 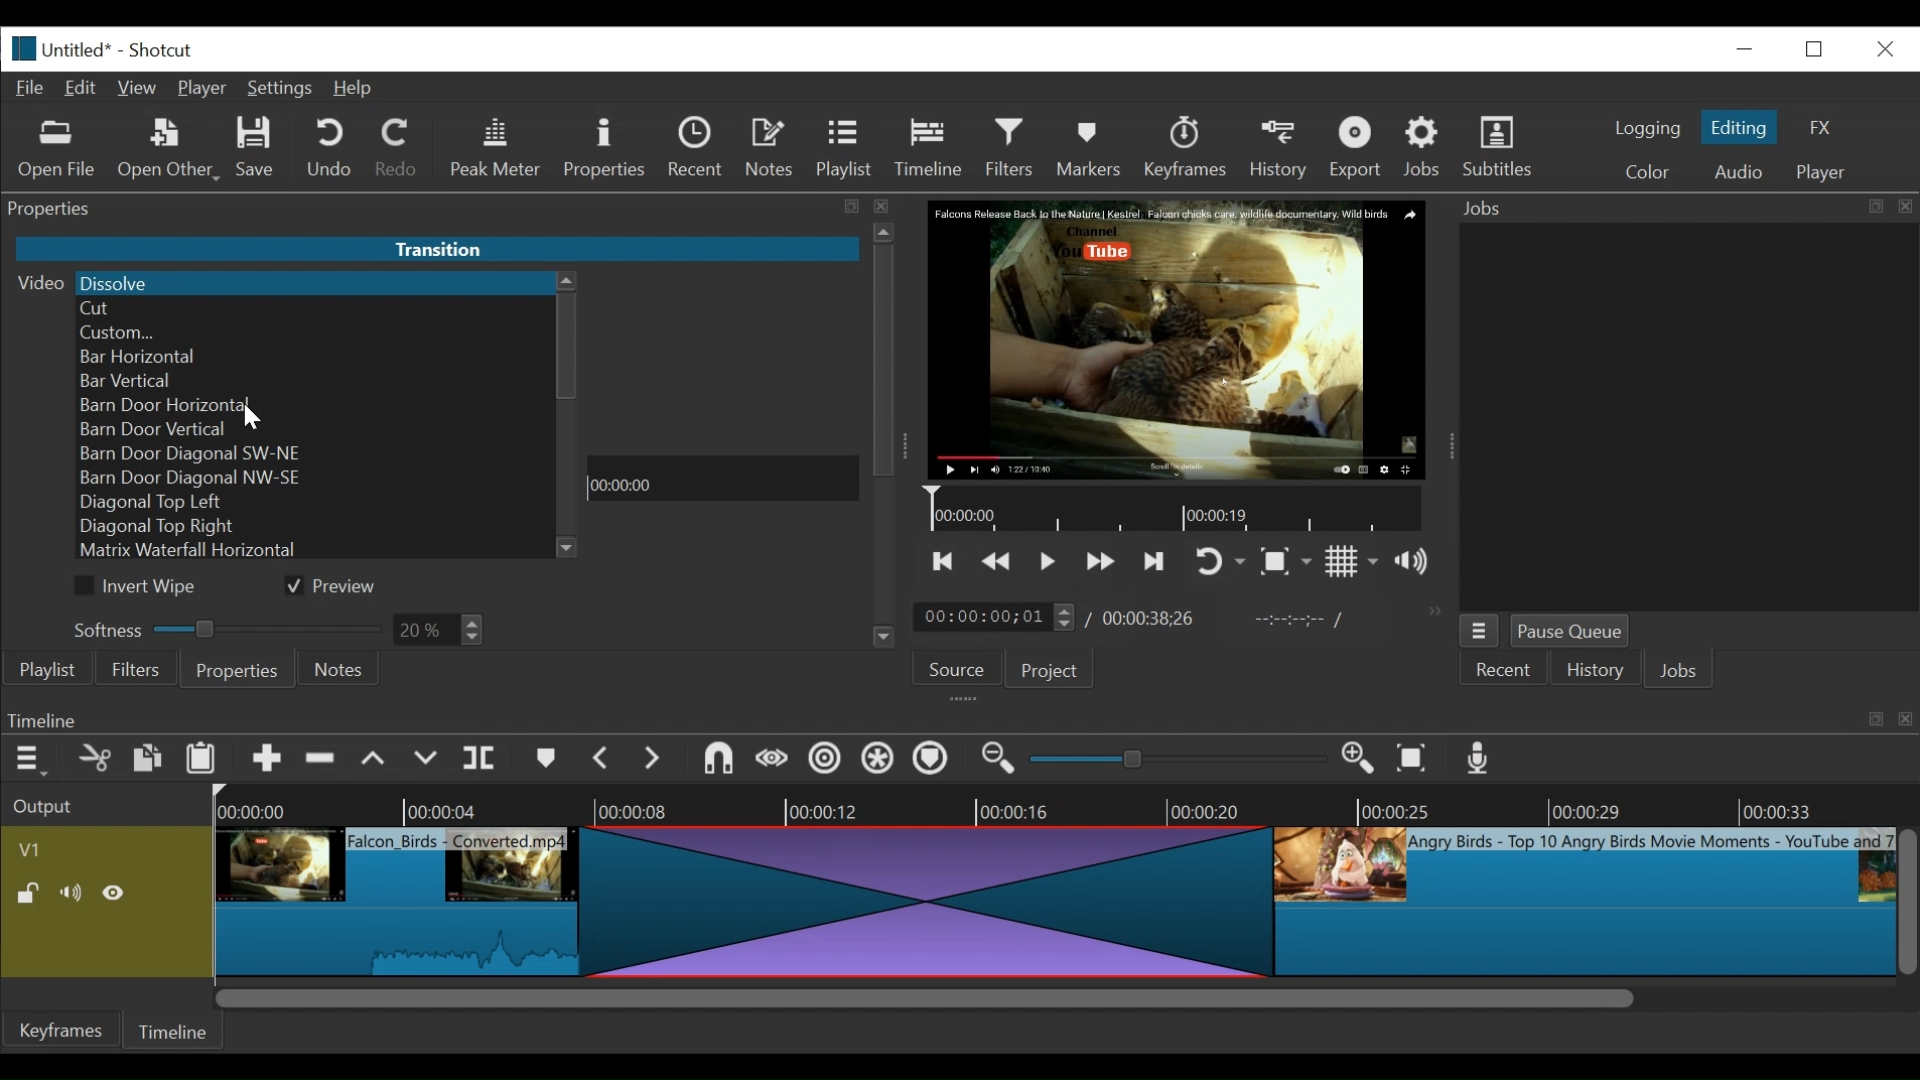 I want to click on Barn Door Vertical, so click(x=319, y=430).